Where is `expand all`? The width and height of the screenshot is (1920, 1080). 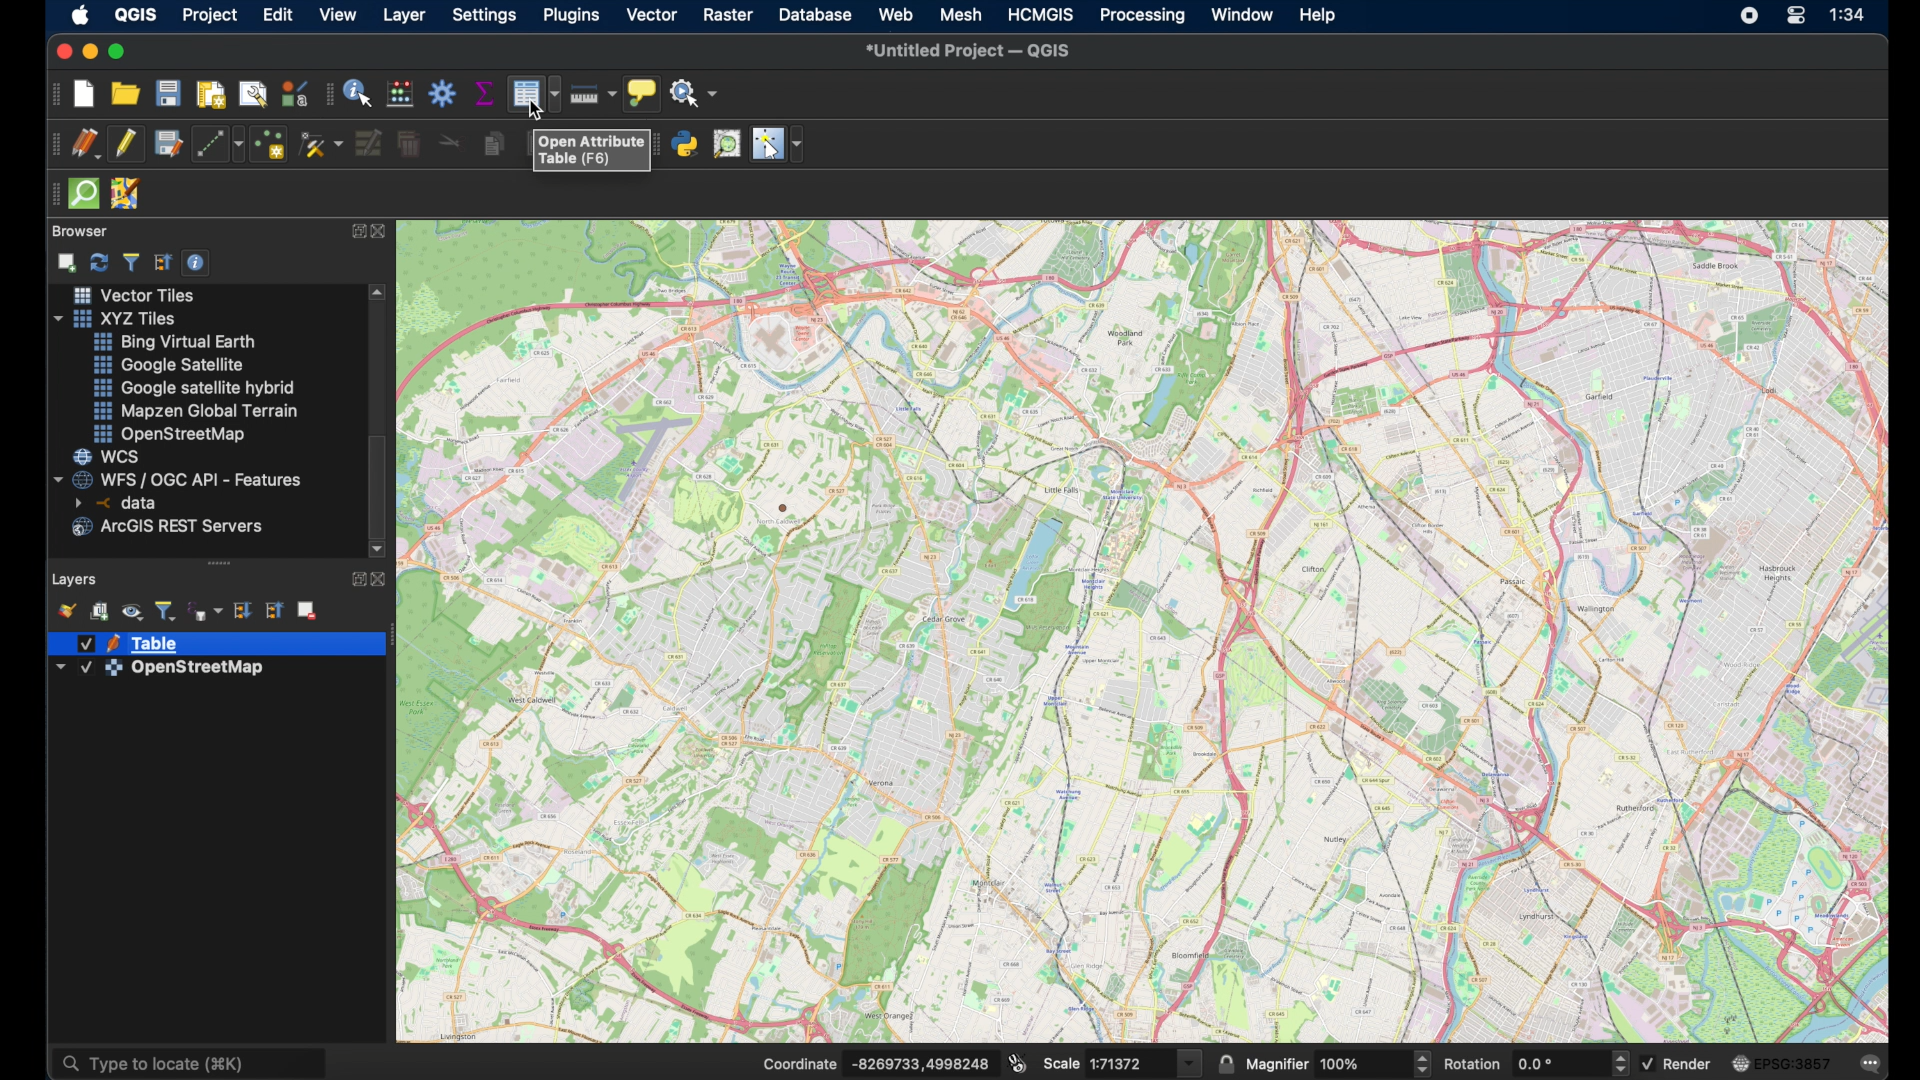
expand all is located at coordinates (242, 611).